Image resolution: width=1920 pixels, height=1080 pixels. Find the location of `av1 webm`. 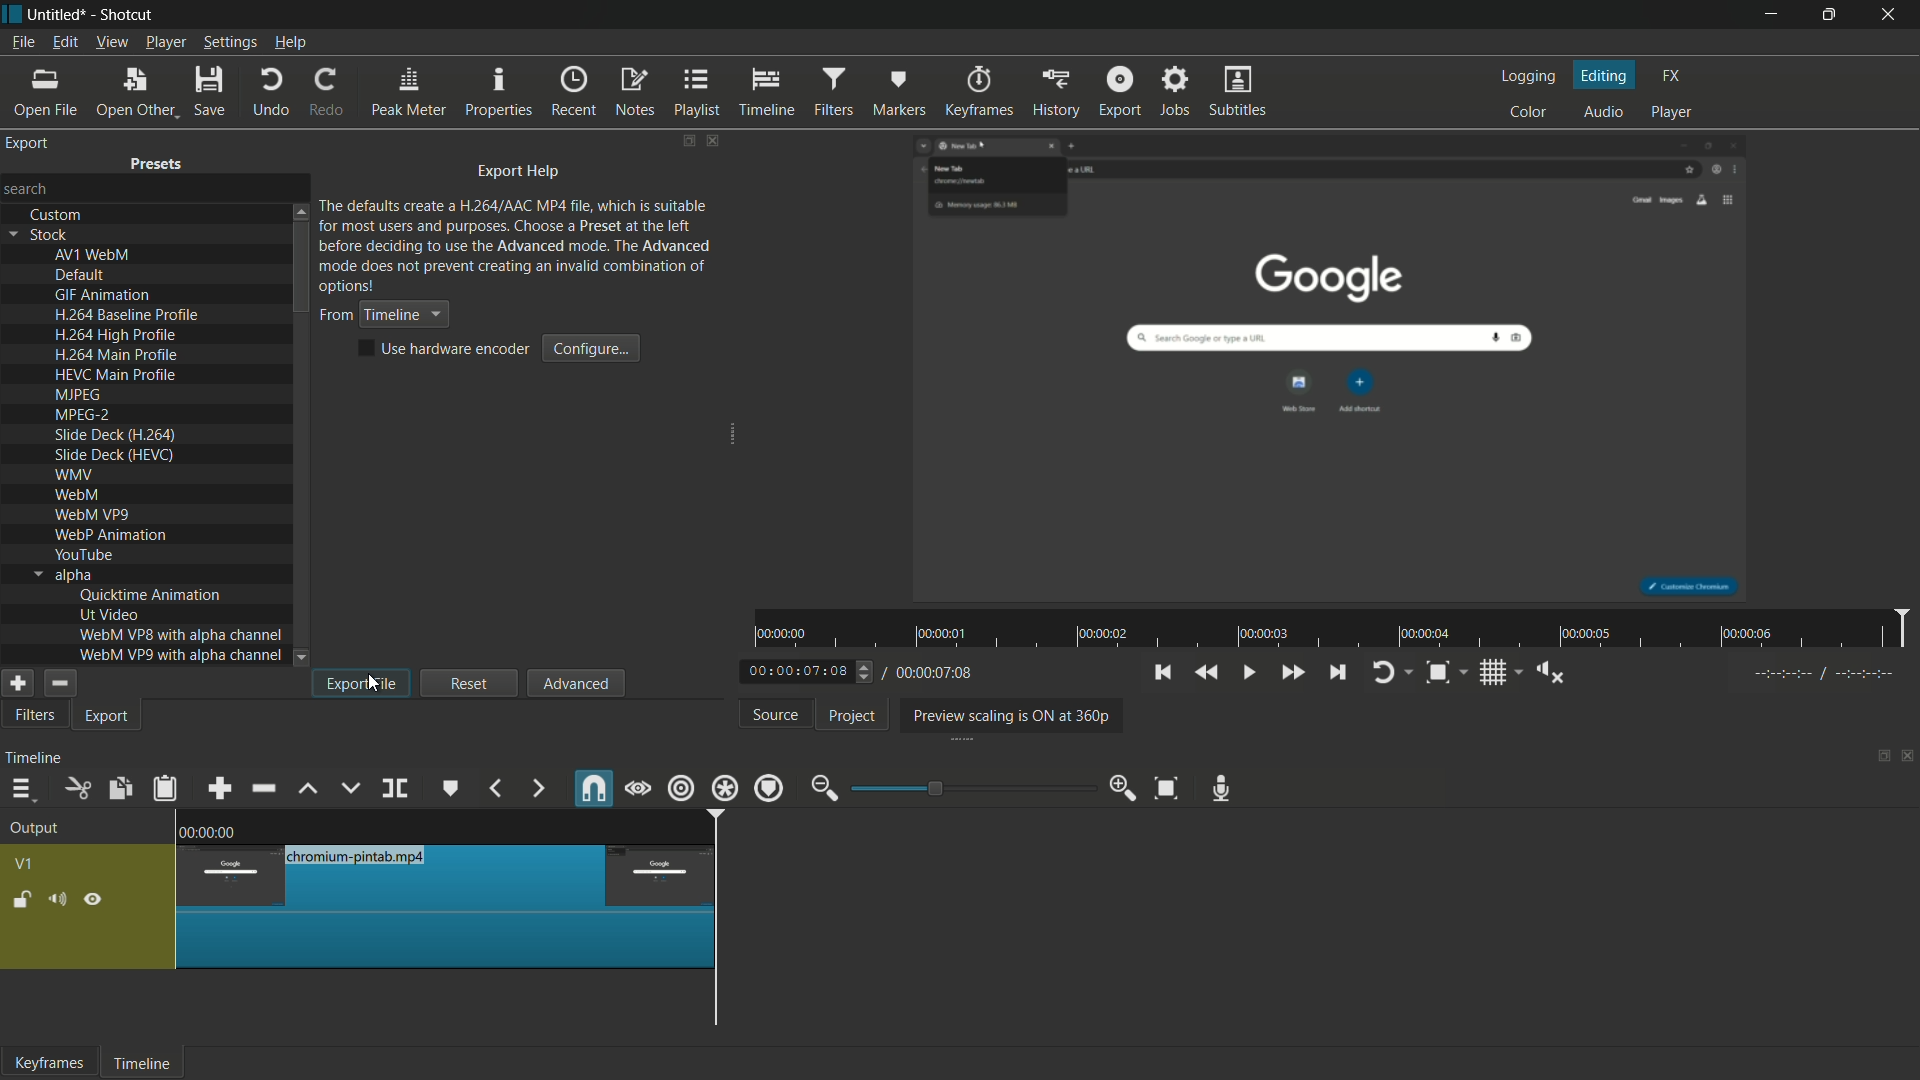

av1 webm is located at coordinates (93, 253).